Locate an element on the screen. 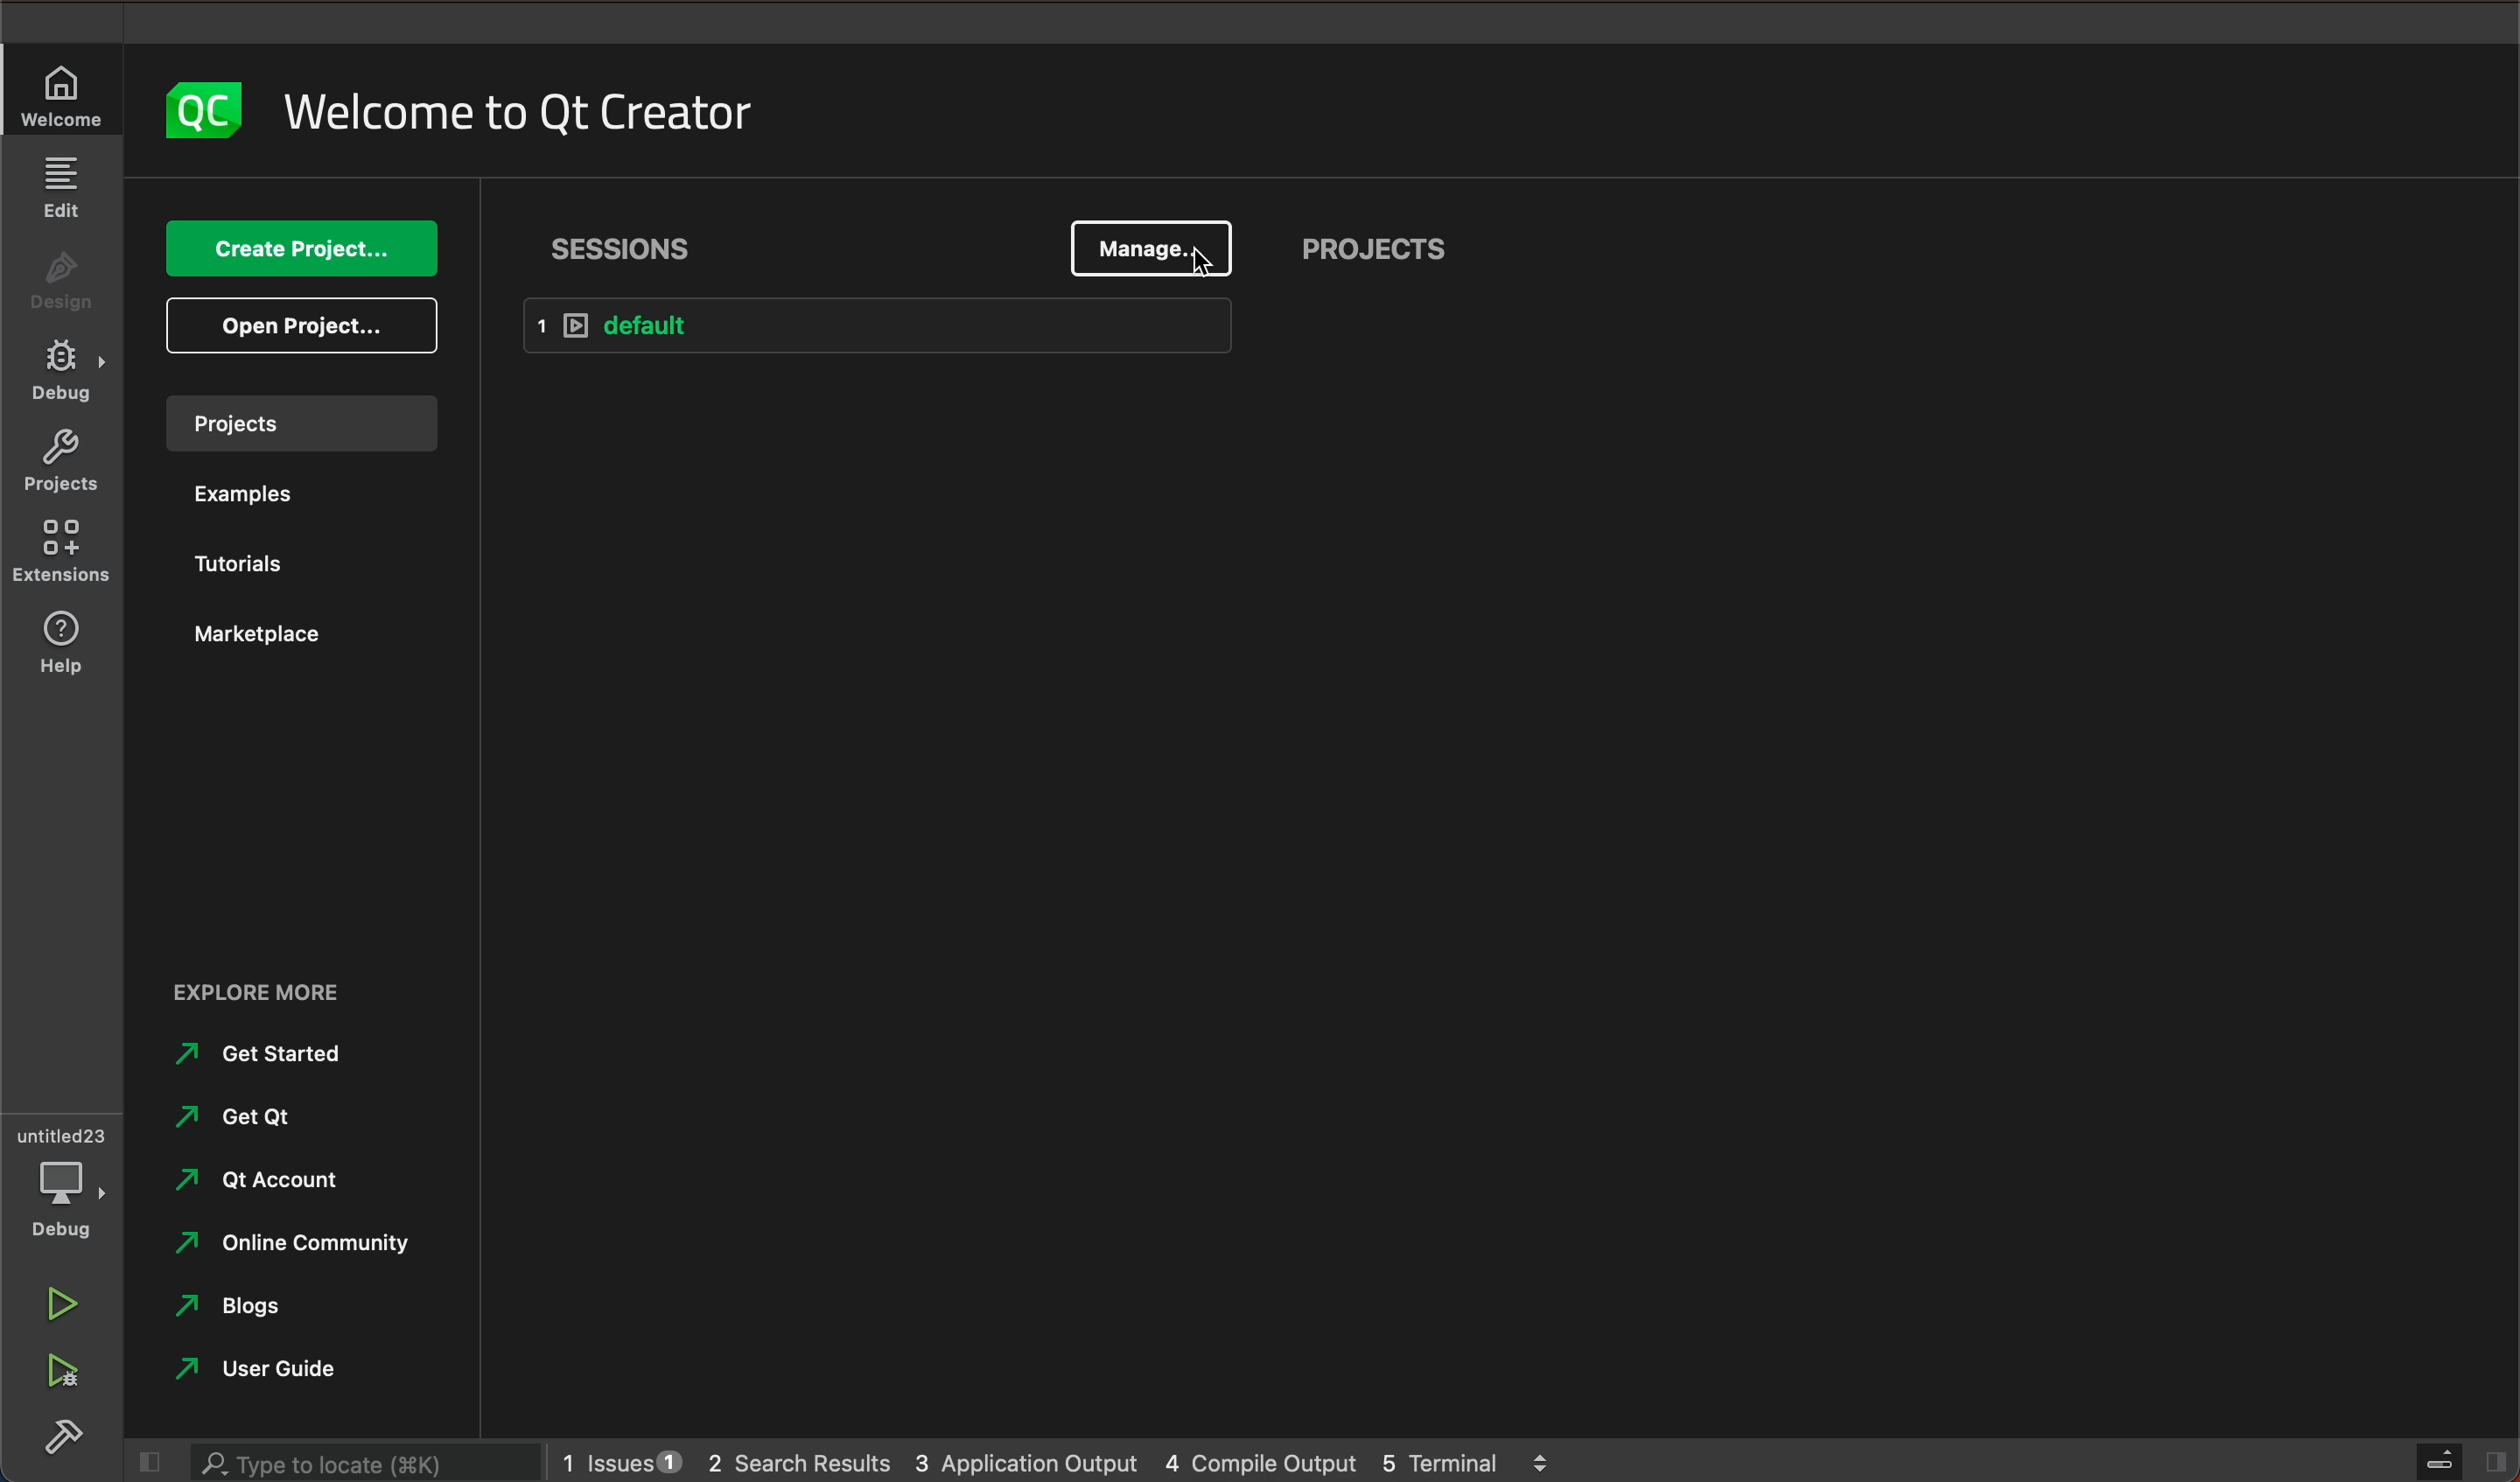  open project is located at coordinates (309, 326).